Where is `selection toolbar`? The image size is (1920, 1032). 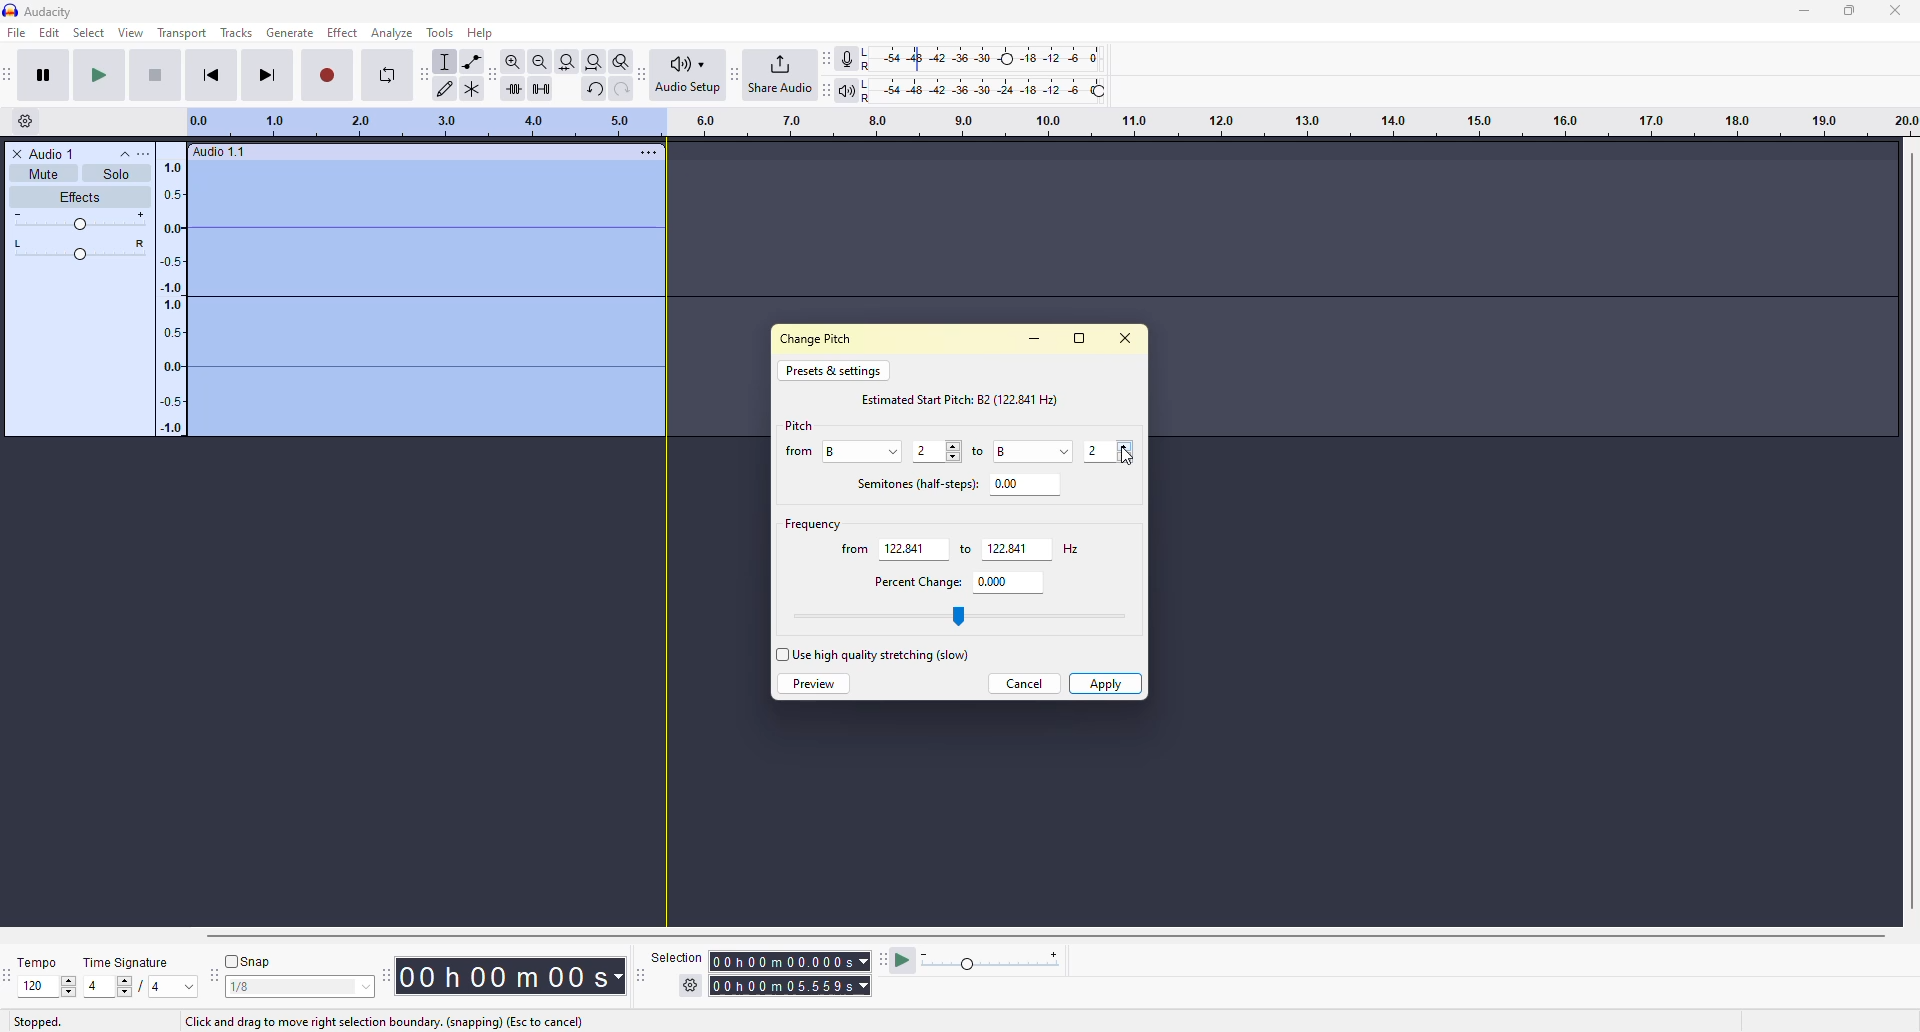 selection toolbar is located at coordinates (637, 976).